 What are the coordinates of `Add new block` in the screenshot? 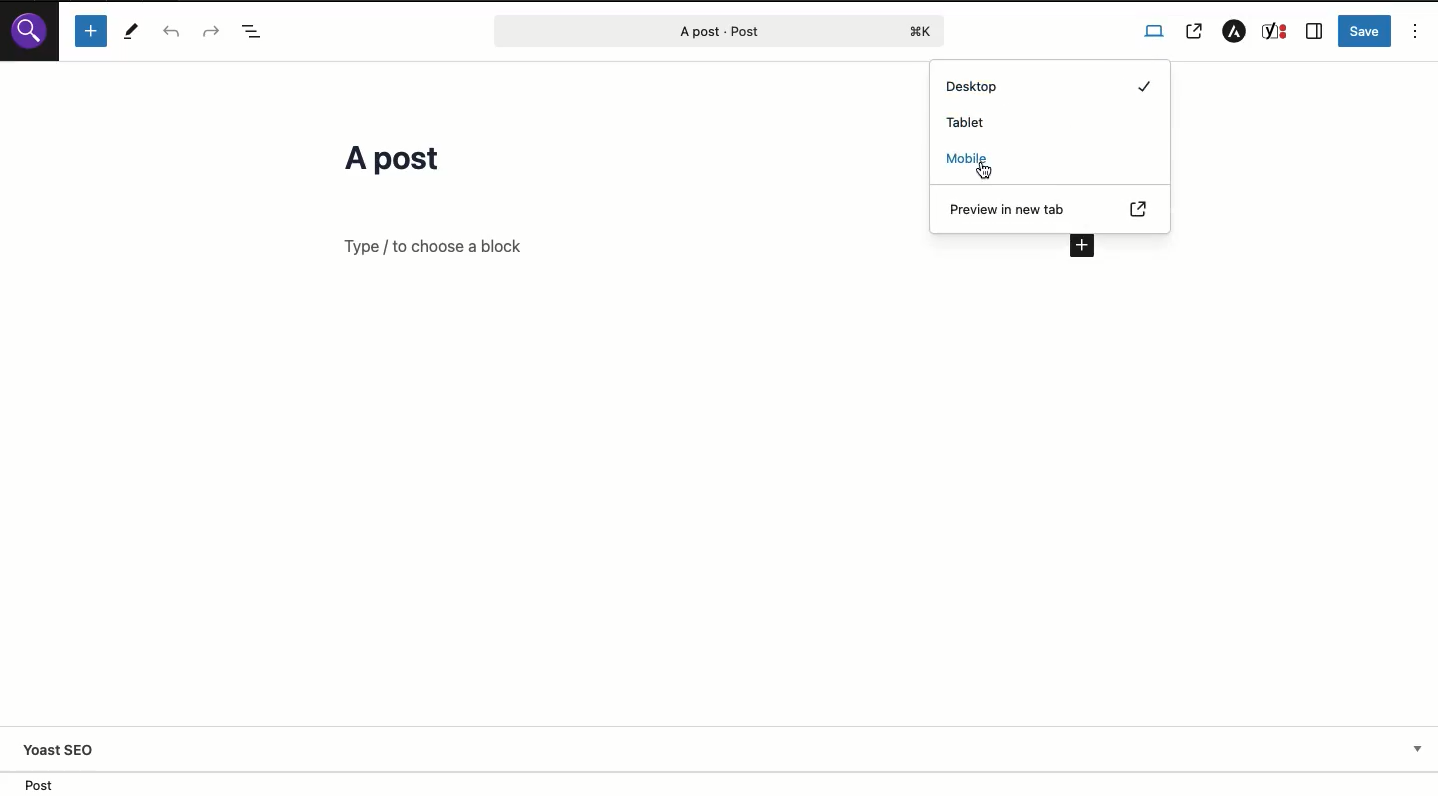 It's located at (1083, 246).